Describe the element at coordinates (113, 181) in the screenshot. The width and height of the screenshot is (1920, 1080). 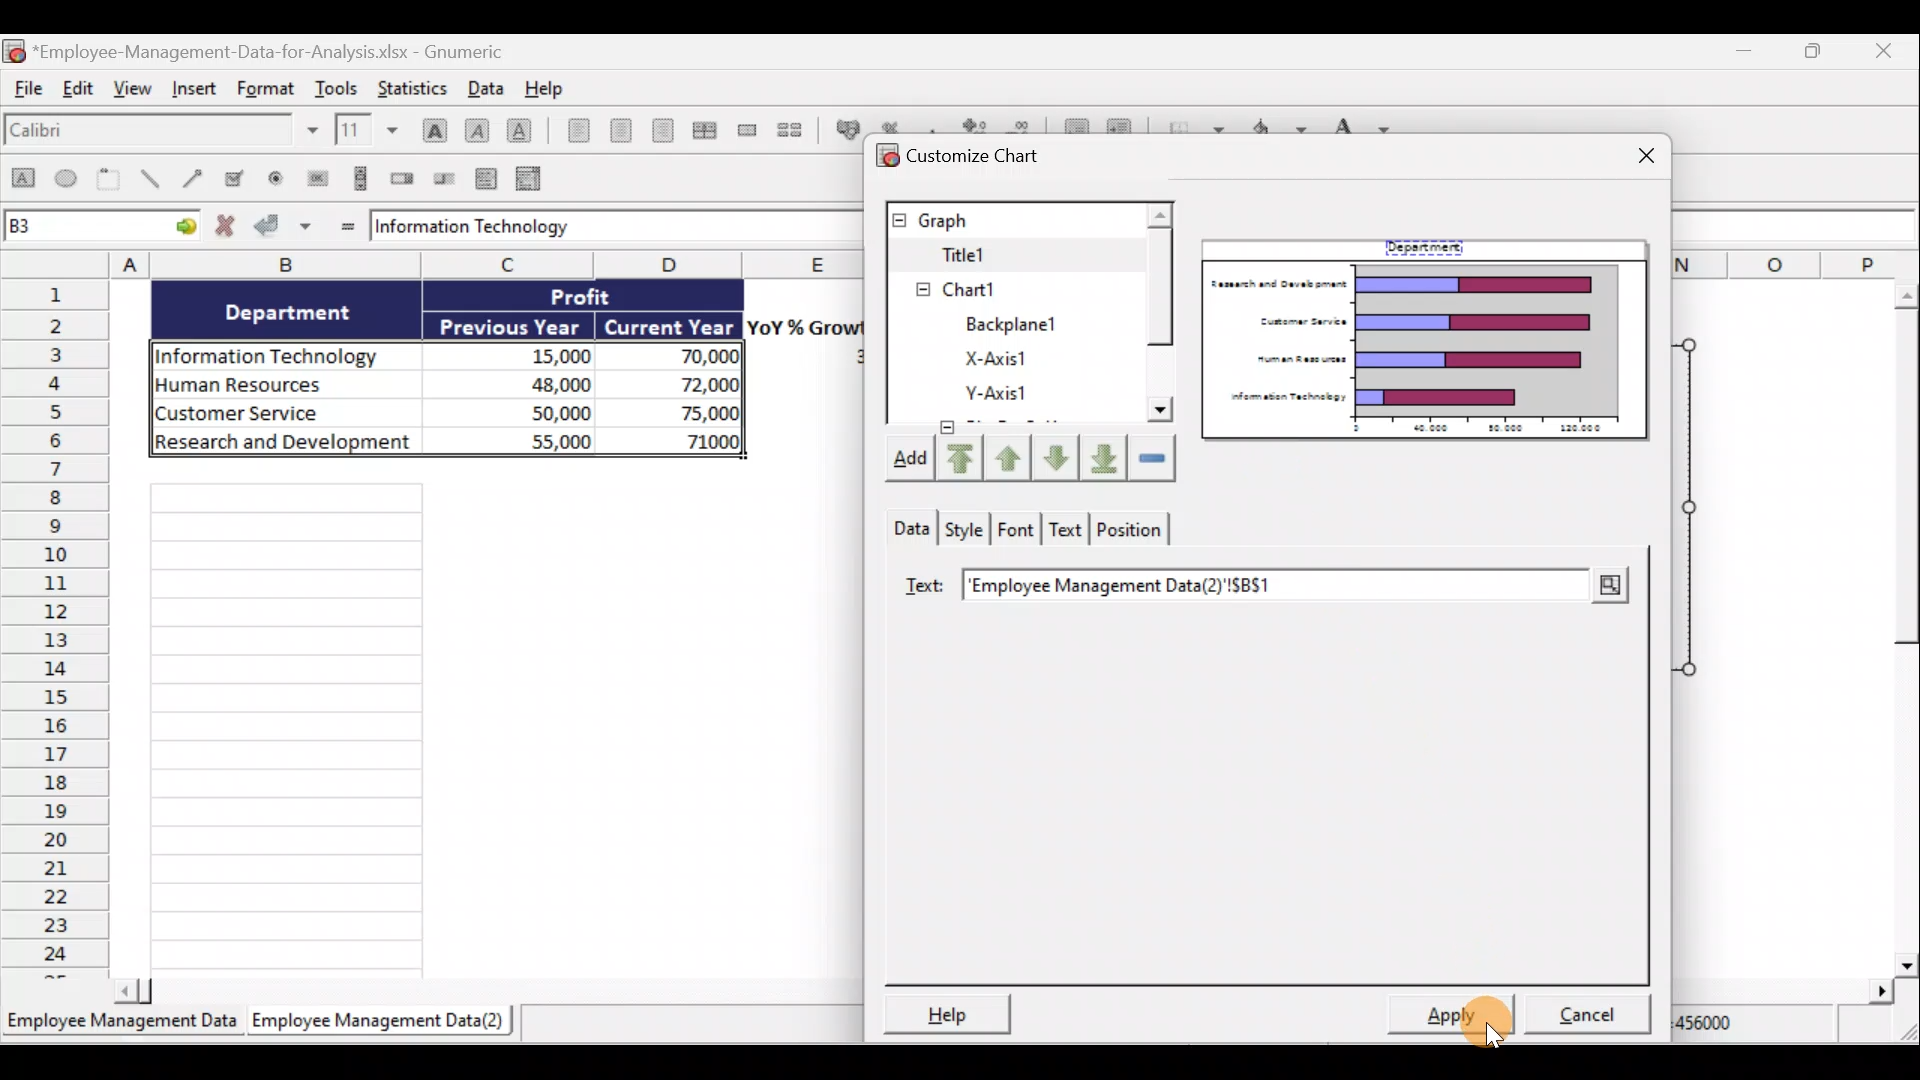
I see `Create a frame` at that location.